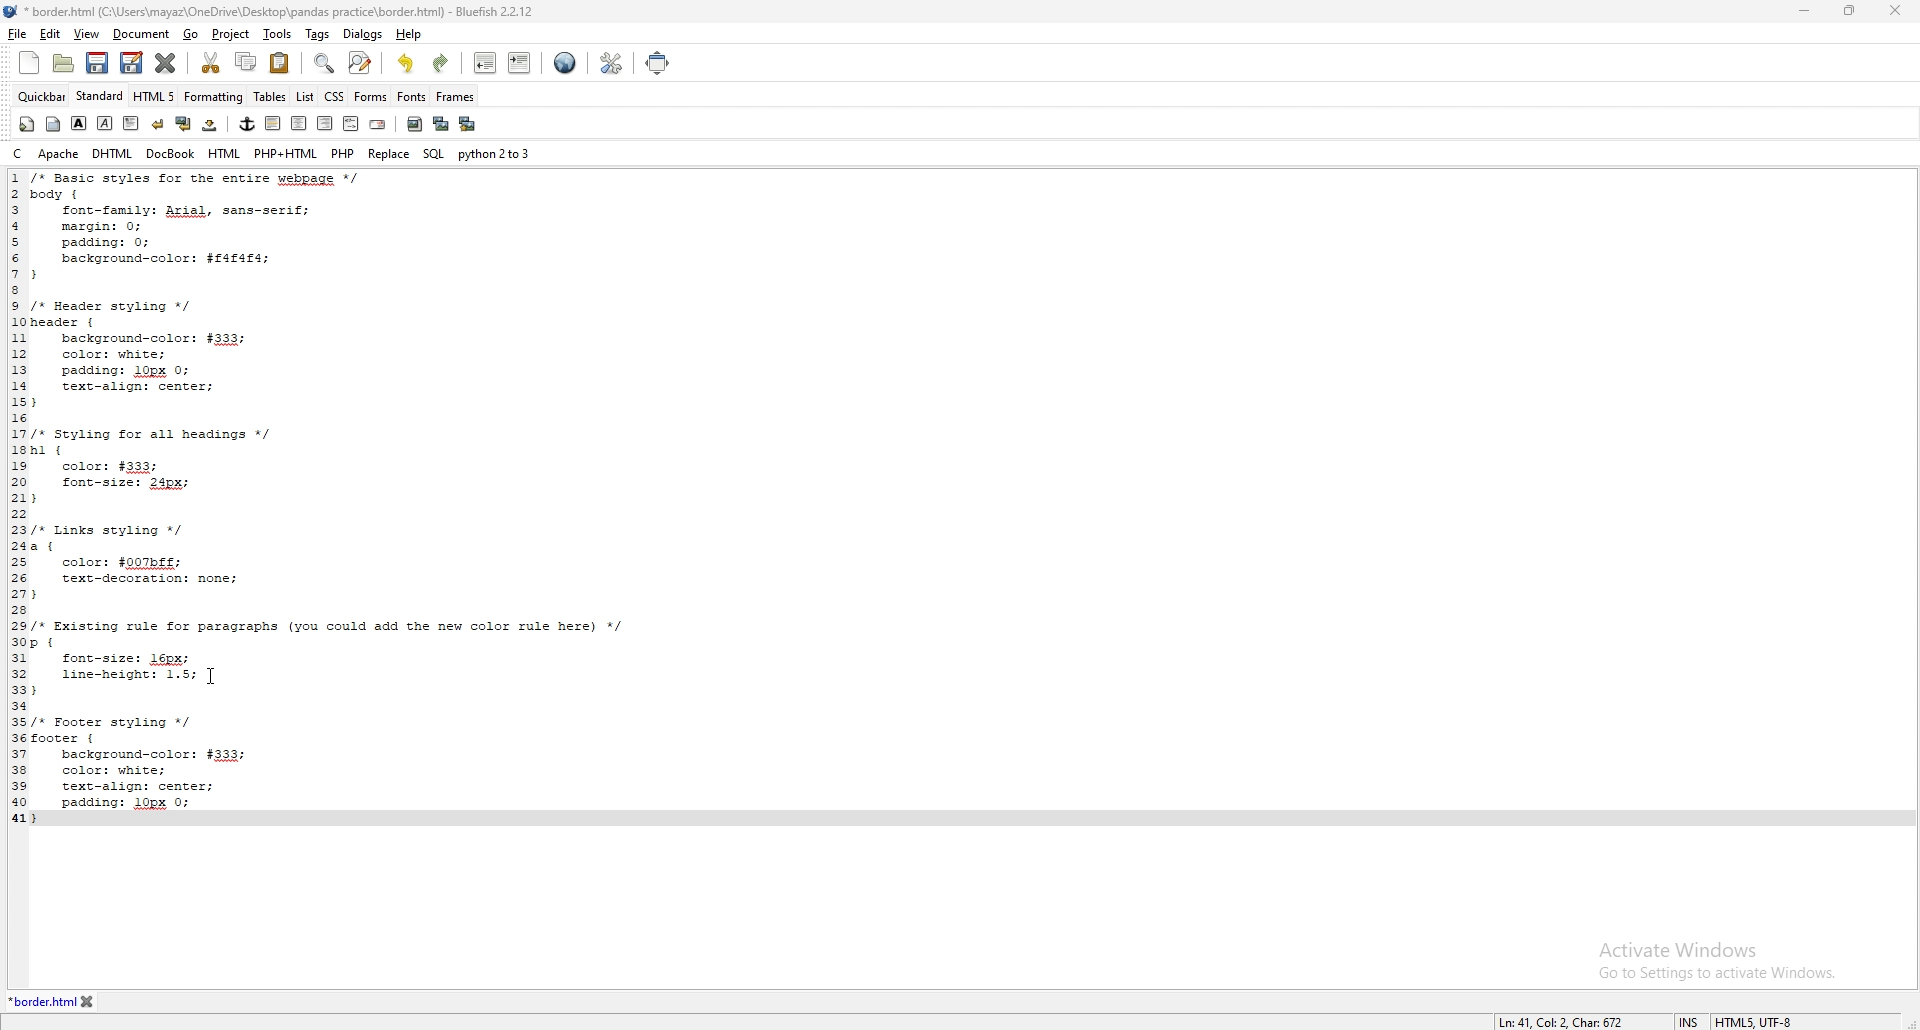 The height and width of the screenshot is (1030, 1920). I want to click on Ln:41, Col: 2, Char: 672, so click(1554, 1017).